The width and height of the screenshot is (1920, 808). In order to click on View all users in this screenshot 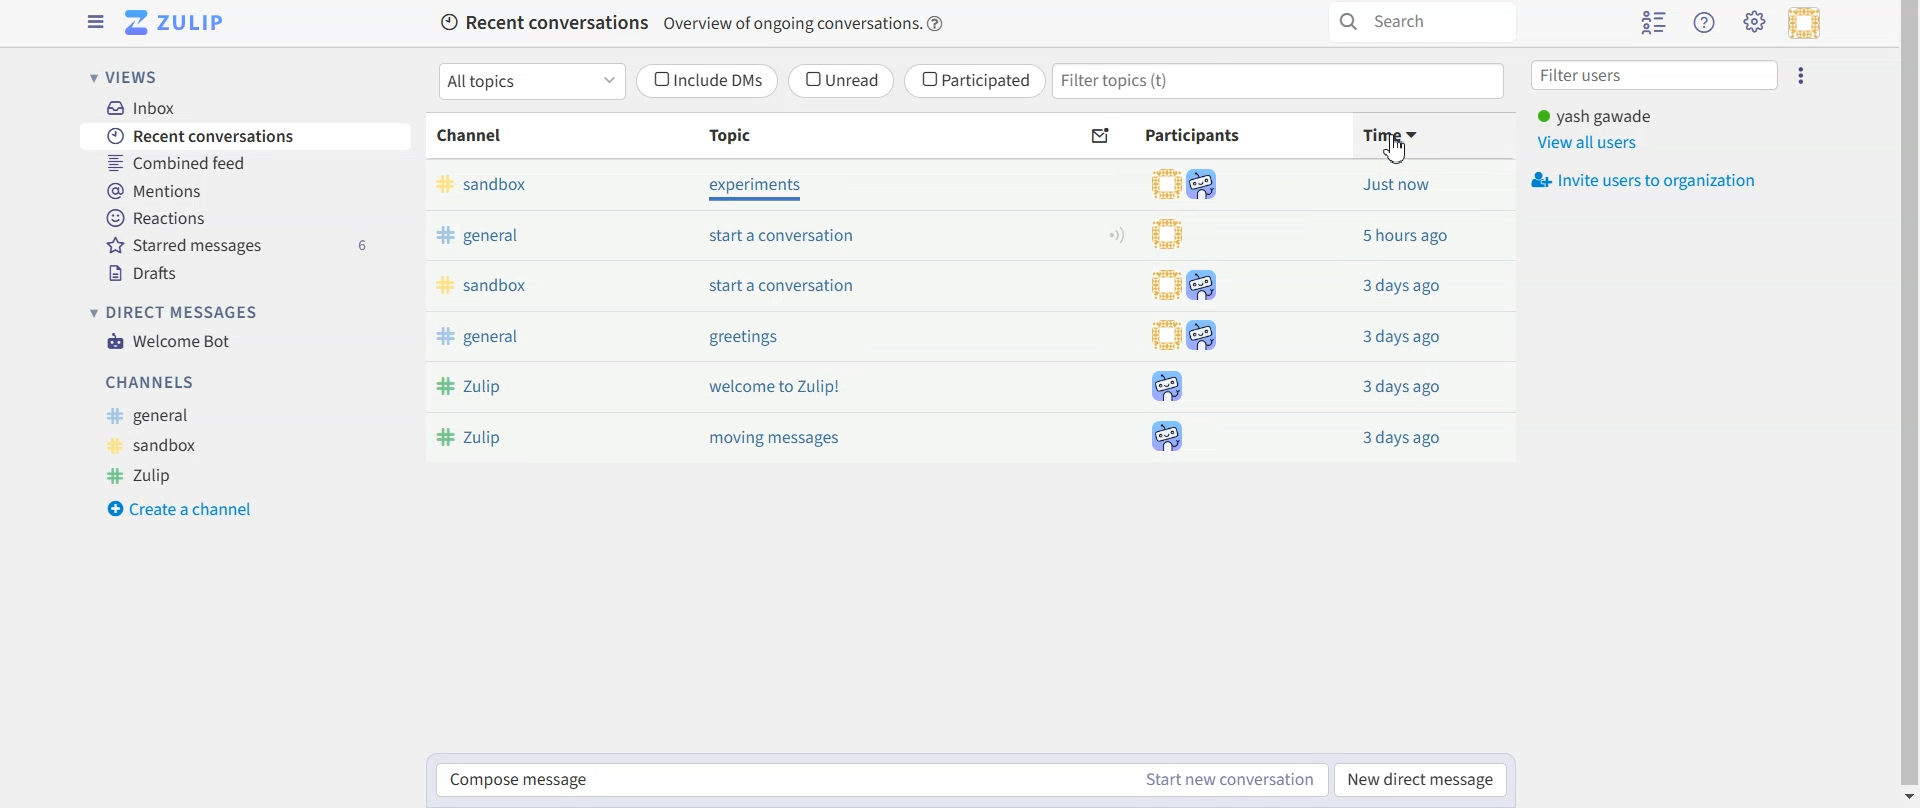, I will do `click(1588, 143)`.